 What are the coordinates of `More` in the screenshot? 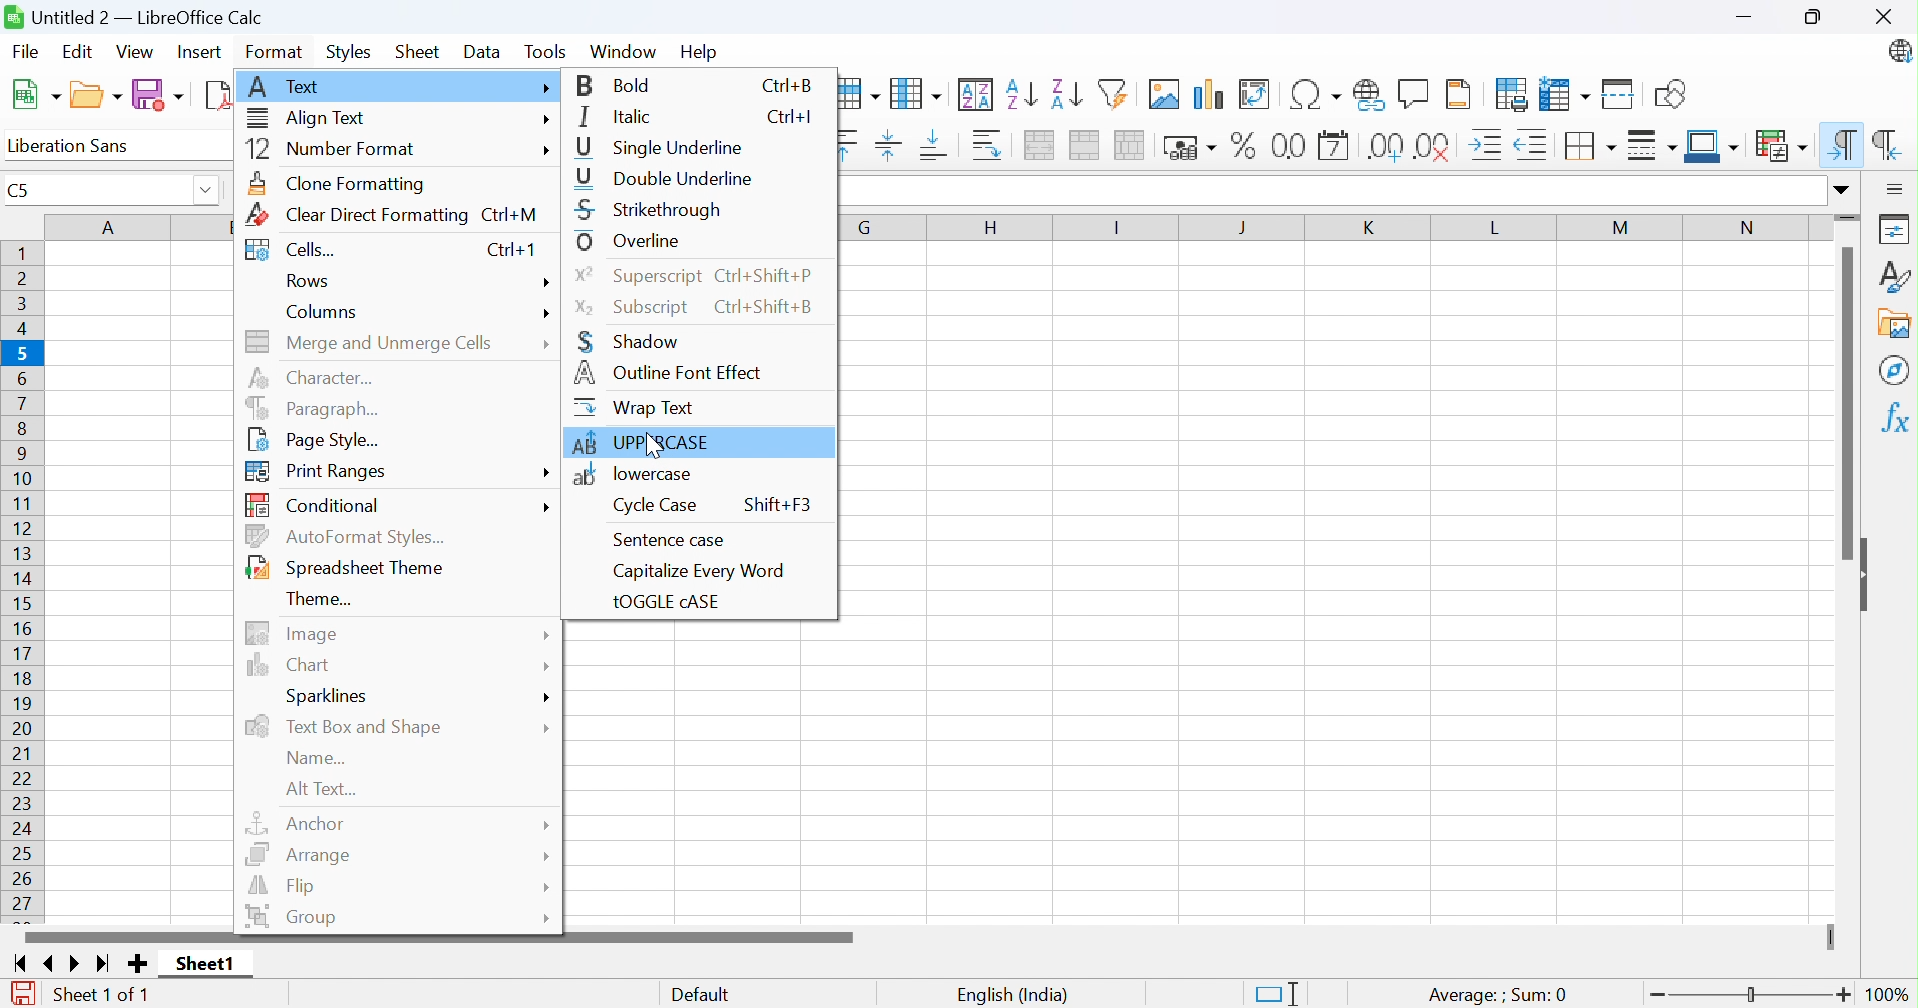 It's located at (544, 919).